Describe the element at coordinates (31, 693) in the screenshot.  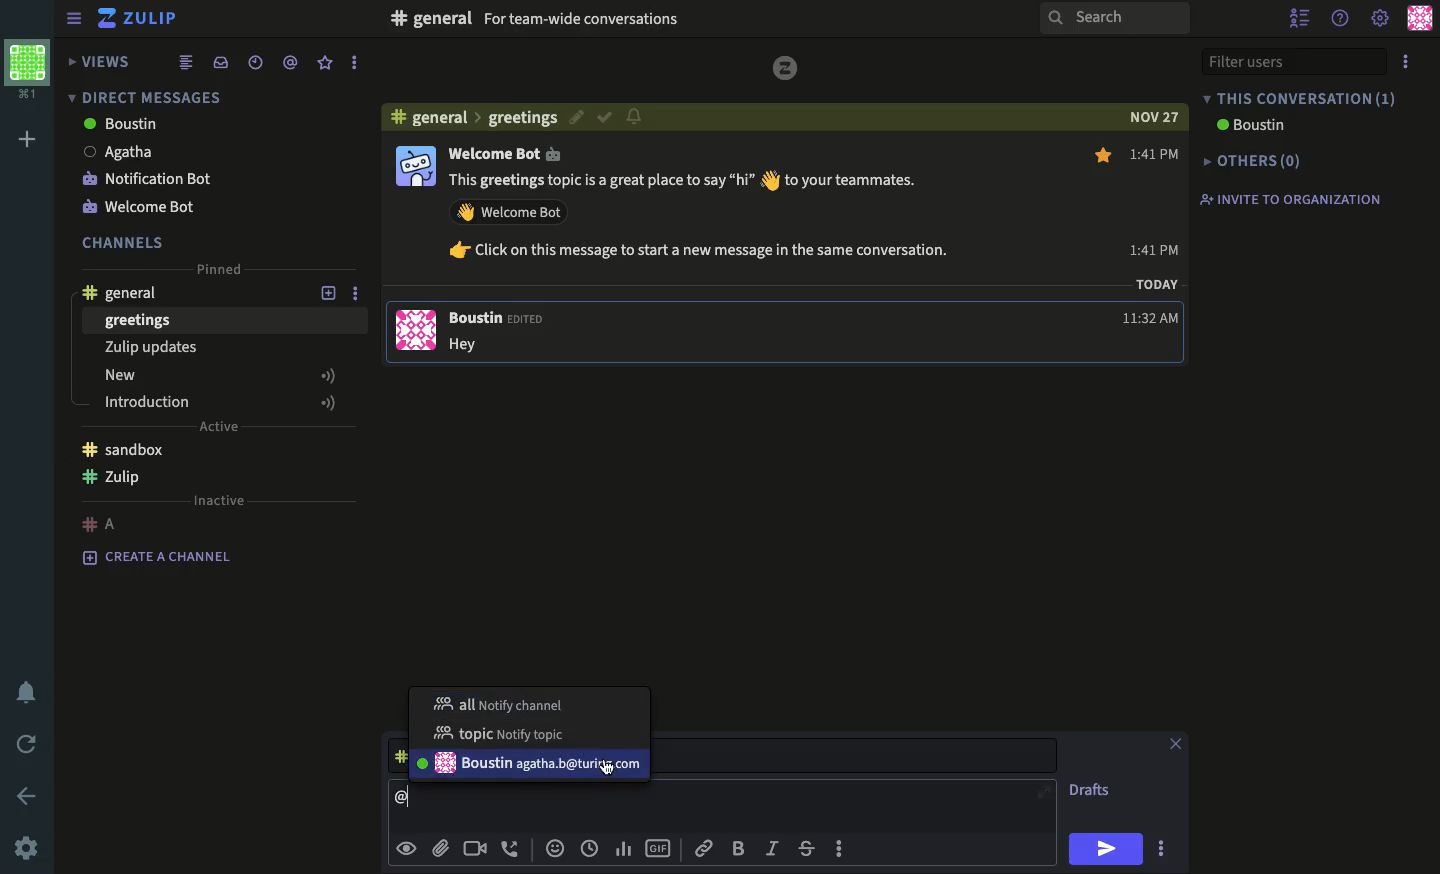
I see `notification` at that location.